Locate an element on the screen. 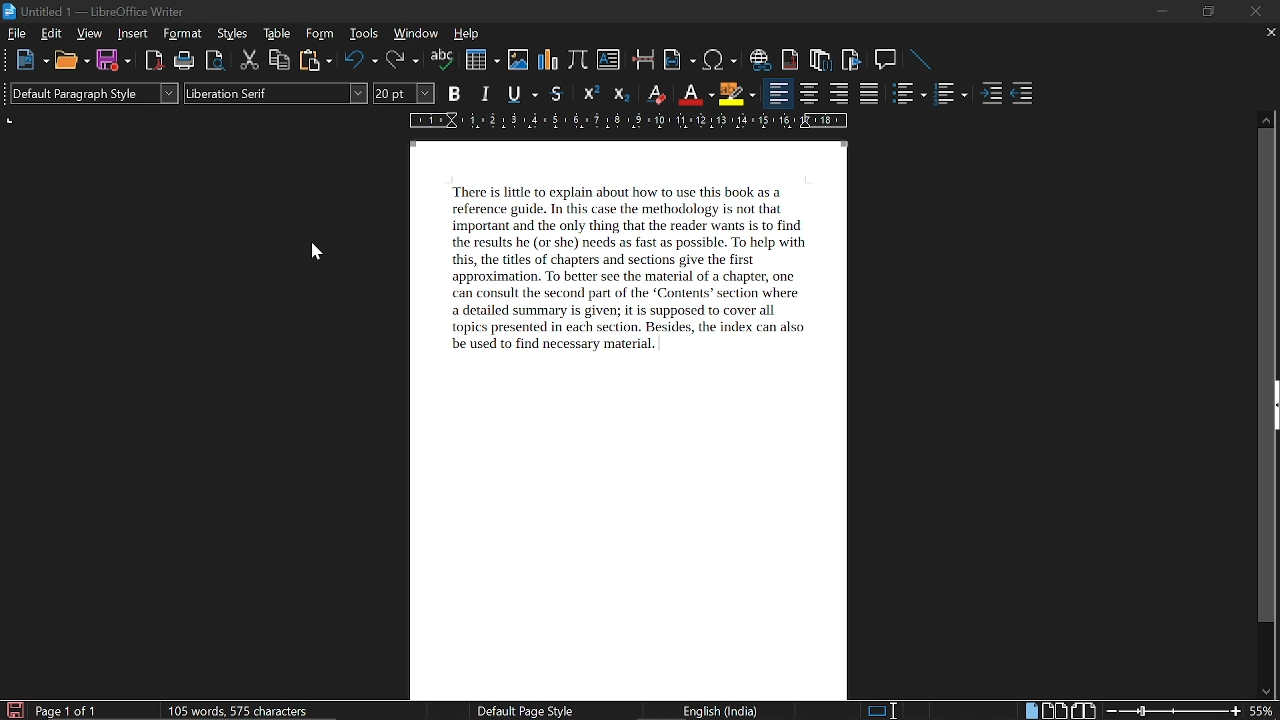 Image resolution: width=1280 pixels, height=720 pixels. save is located at coordinates (14, 709).